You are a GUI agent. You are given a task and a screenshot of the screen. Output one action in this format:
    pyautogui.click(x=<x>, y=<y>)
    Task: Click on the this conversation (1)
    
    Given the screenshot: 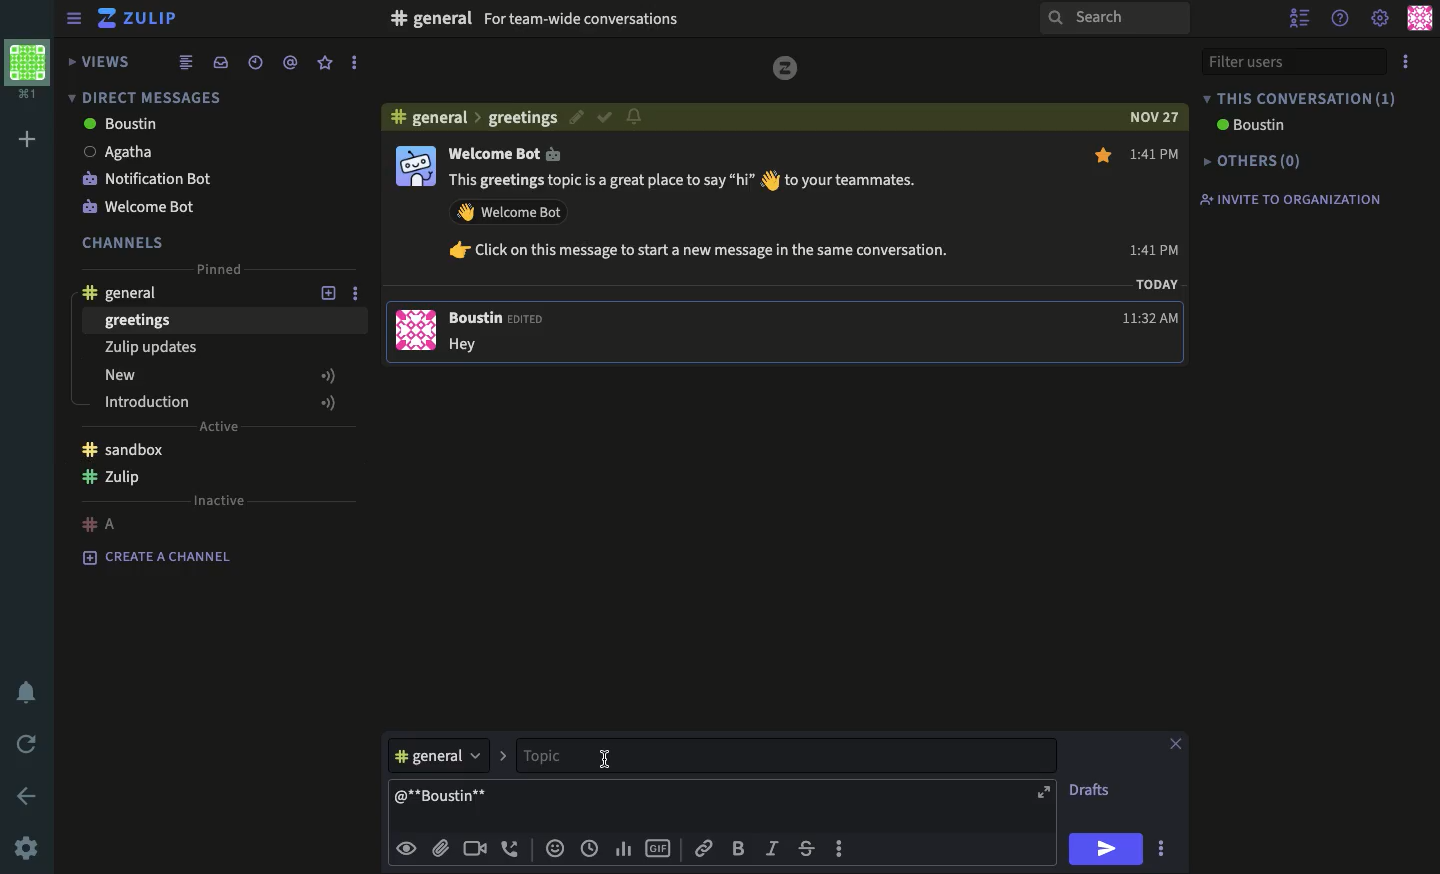 What is the action you would take?
    pyautogui.click(x=1300, y=98)
    